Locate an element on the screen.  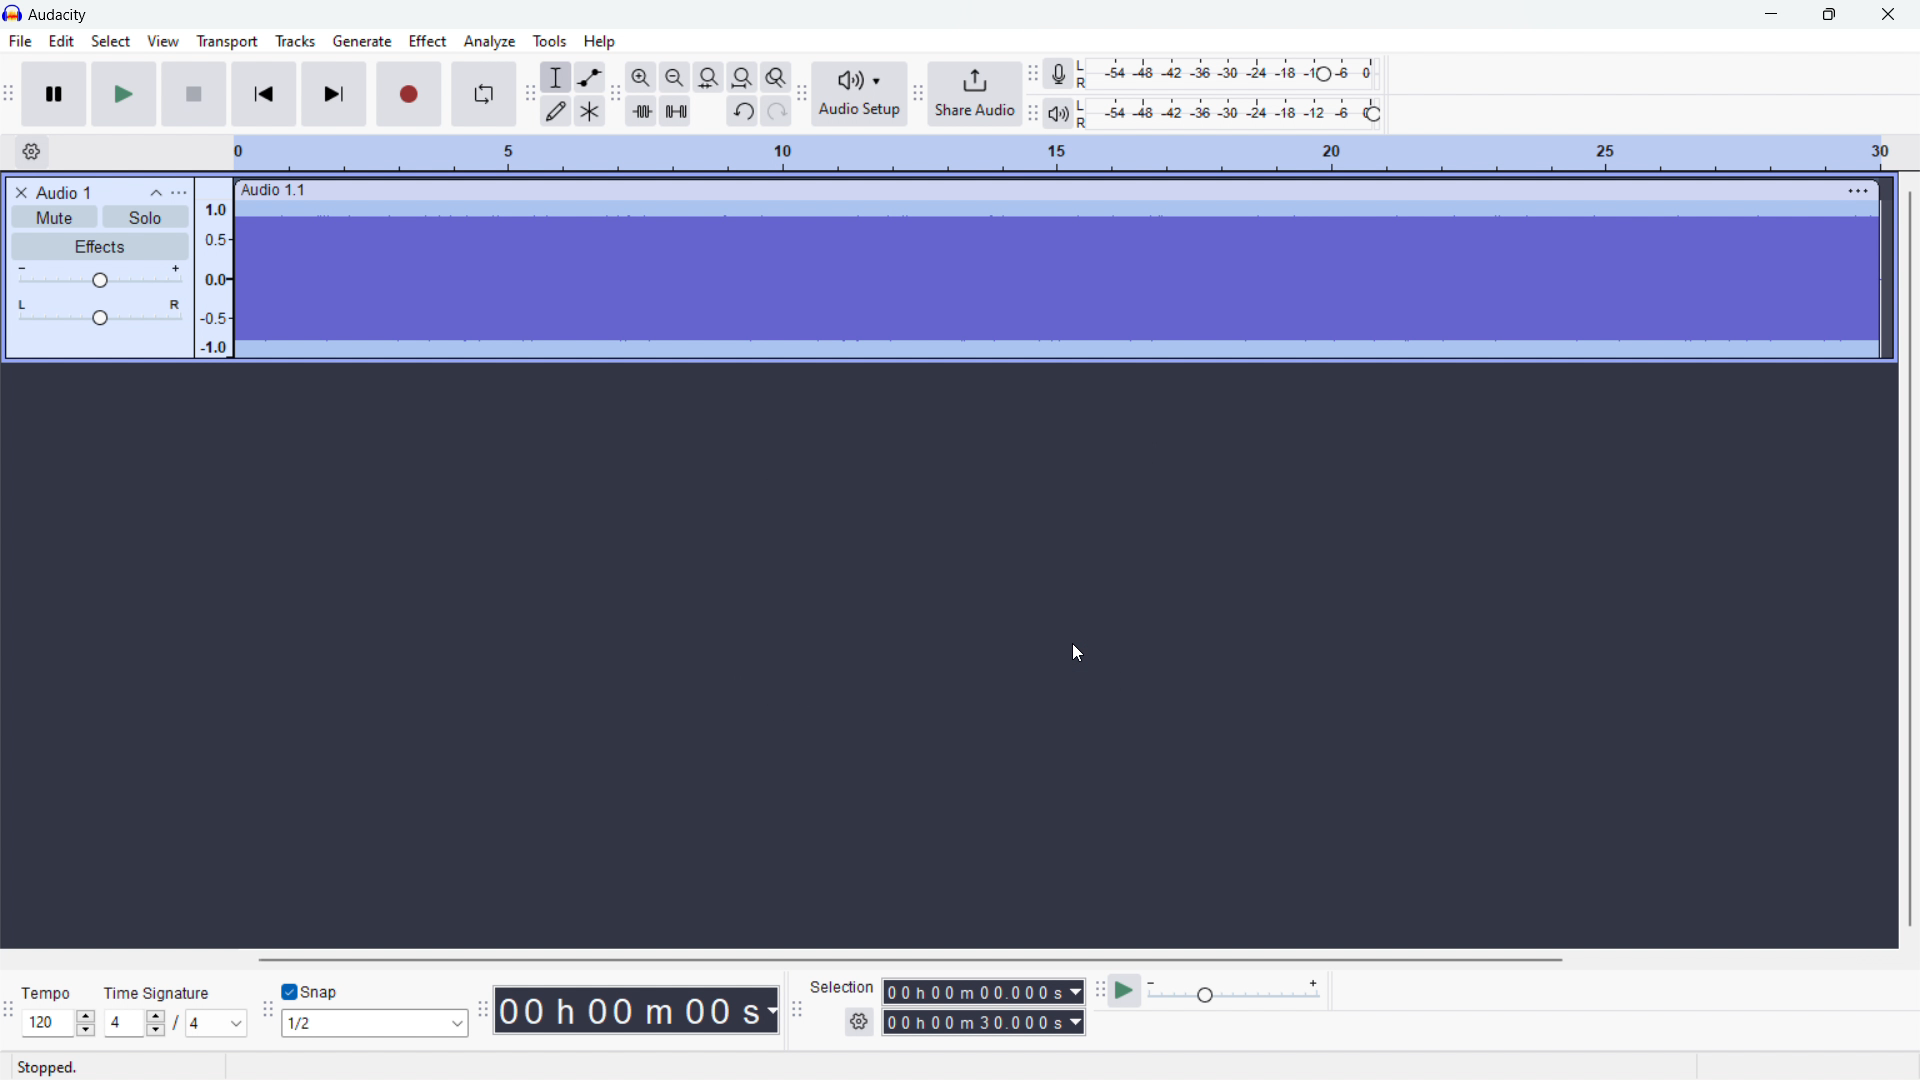
amplitude is located at coordinates (213, 269).